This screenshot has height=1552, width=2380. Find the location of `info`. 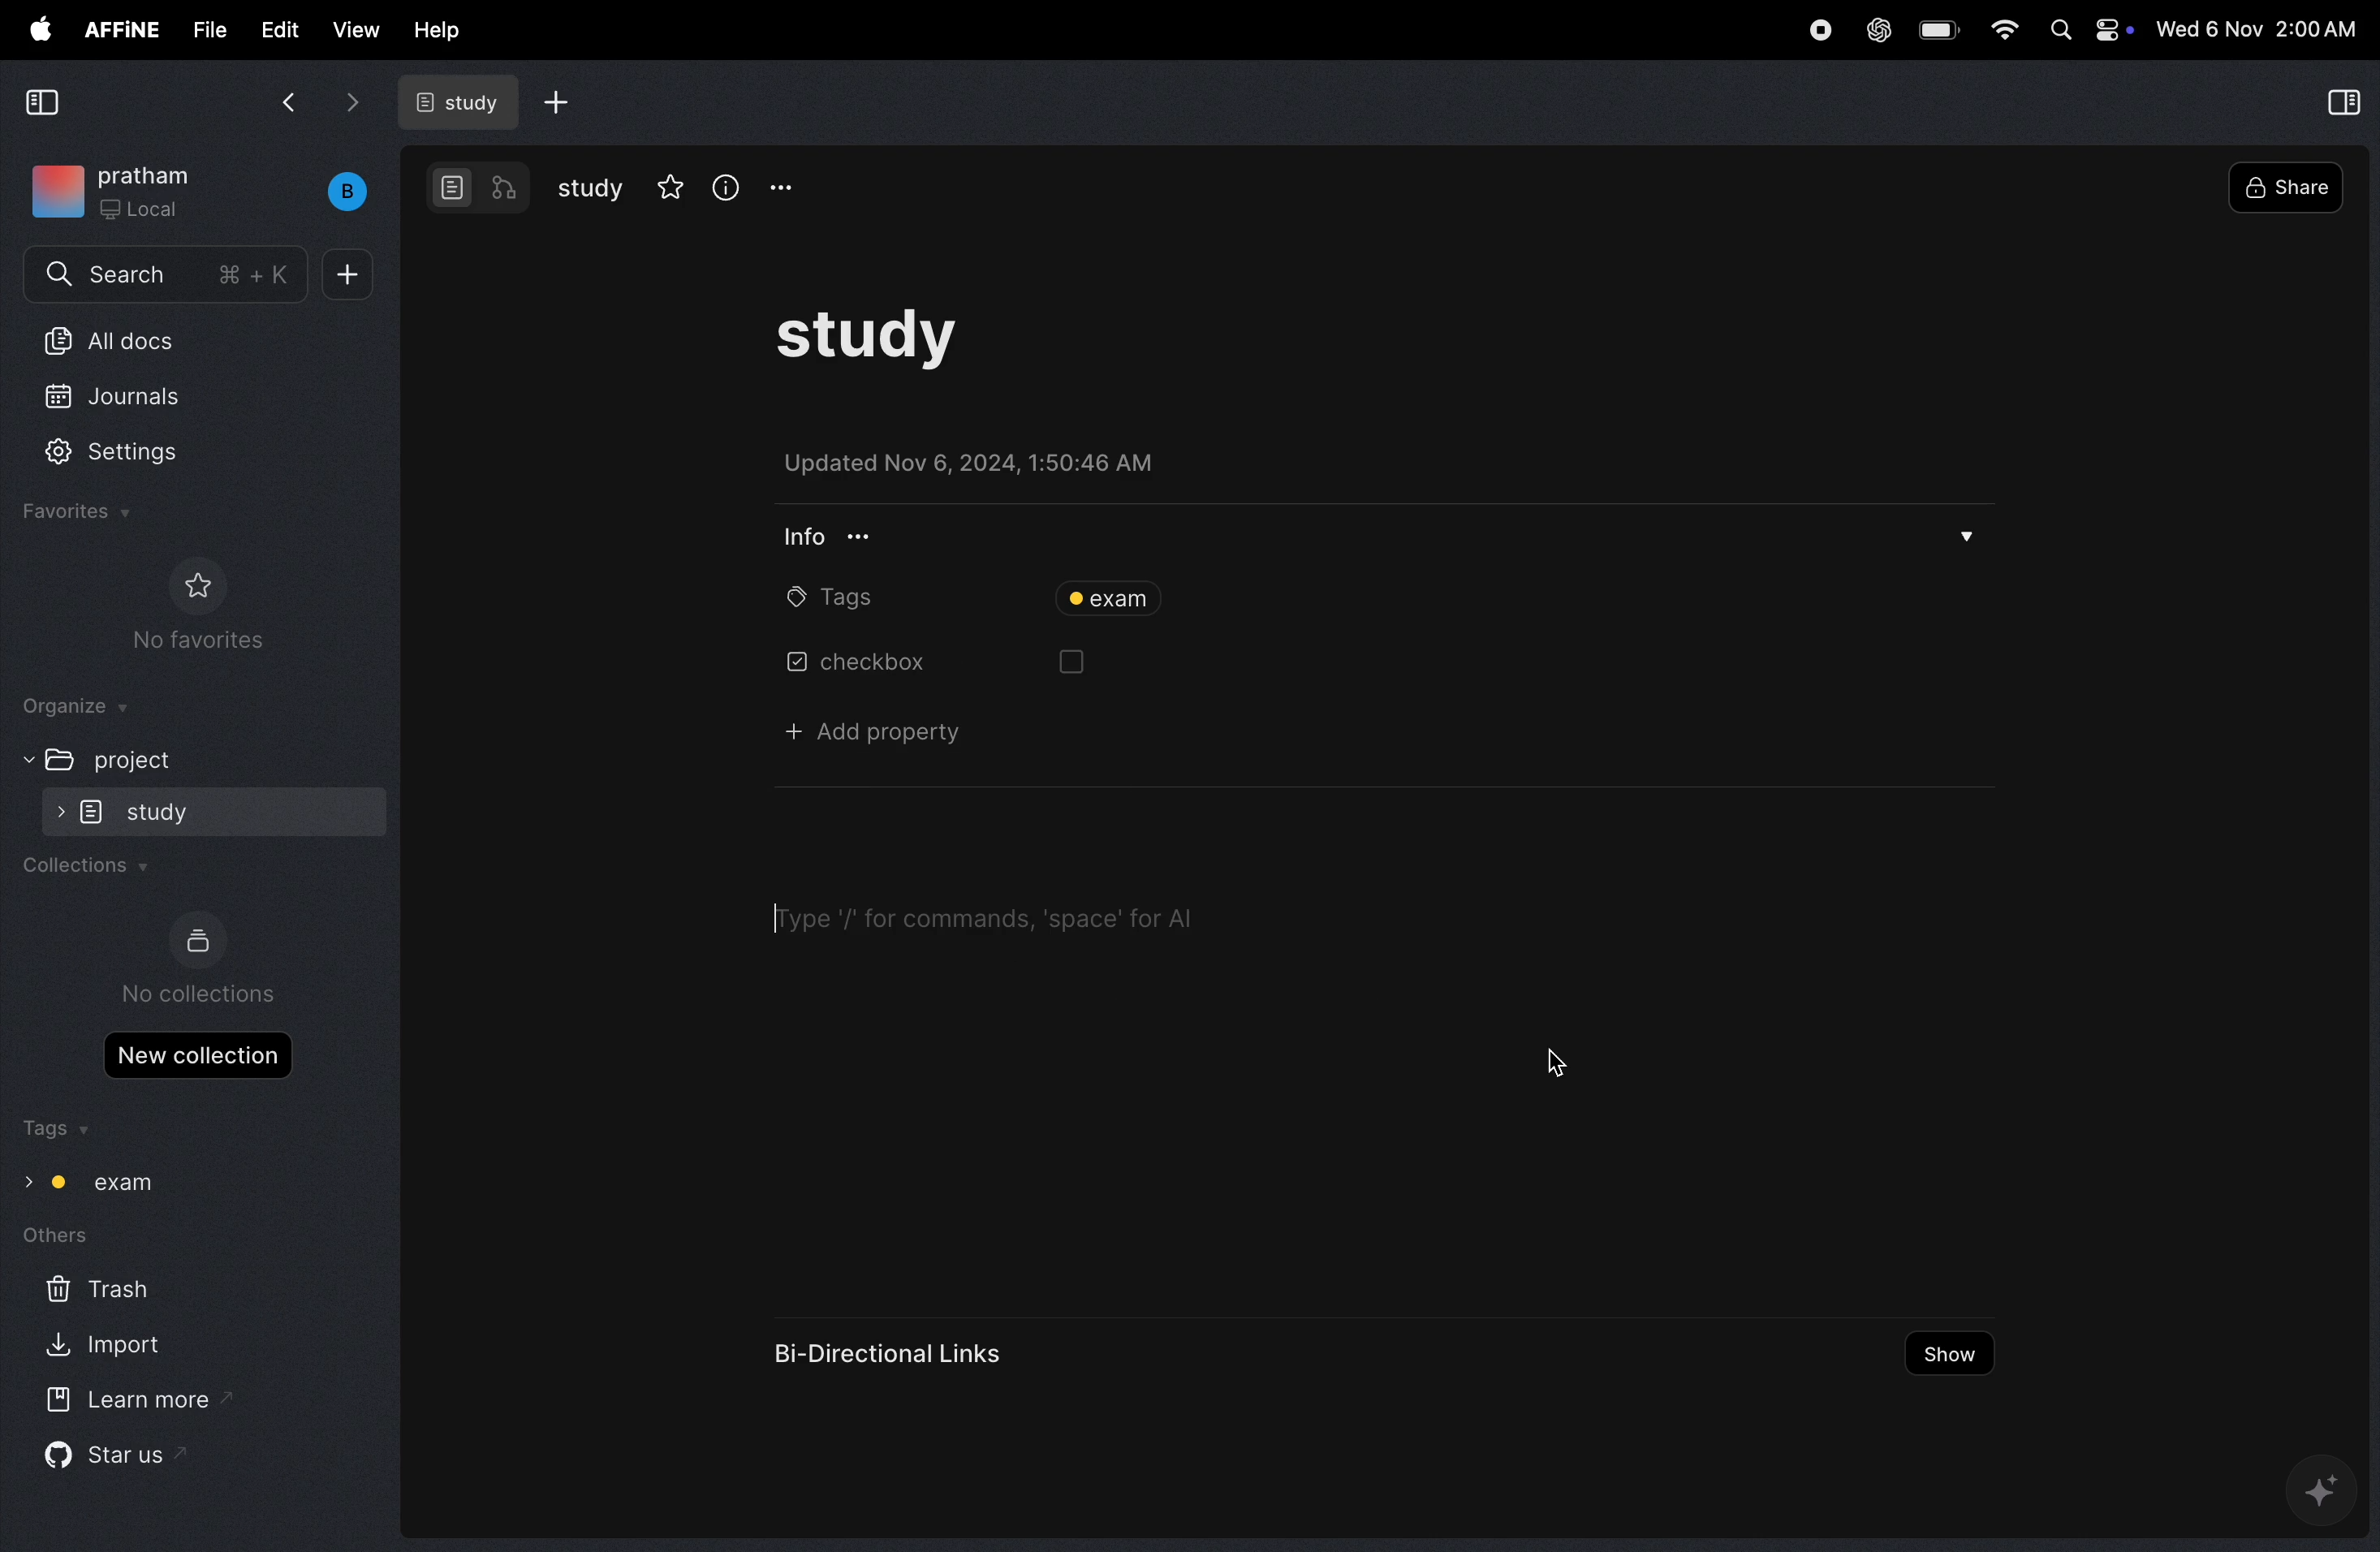

info is located at coordinates (834, 538).